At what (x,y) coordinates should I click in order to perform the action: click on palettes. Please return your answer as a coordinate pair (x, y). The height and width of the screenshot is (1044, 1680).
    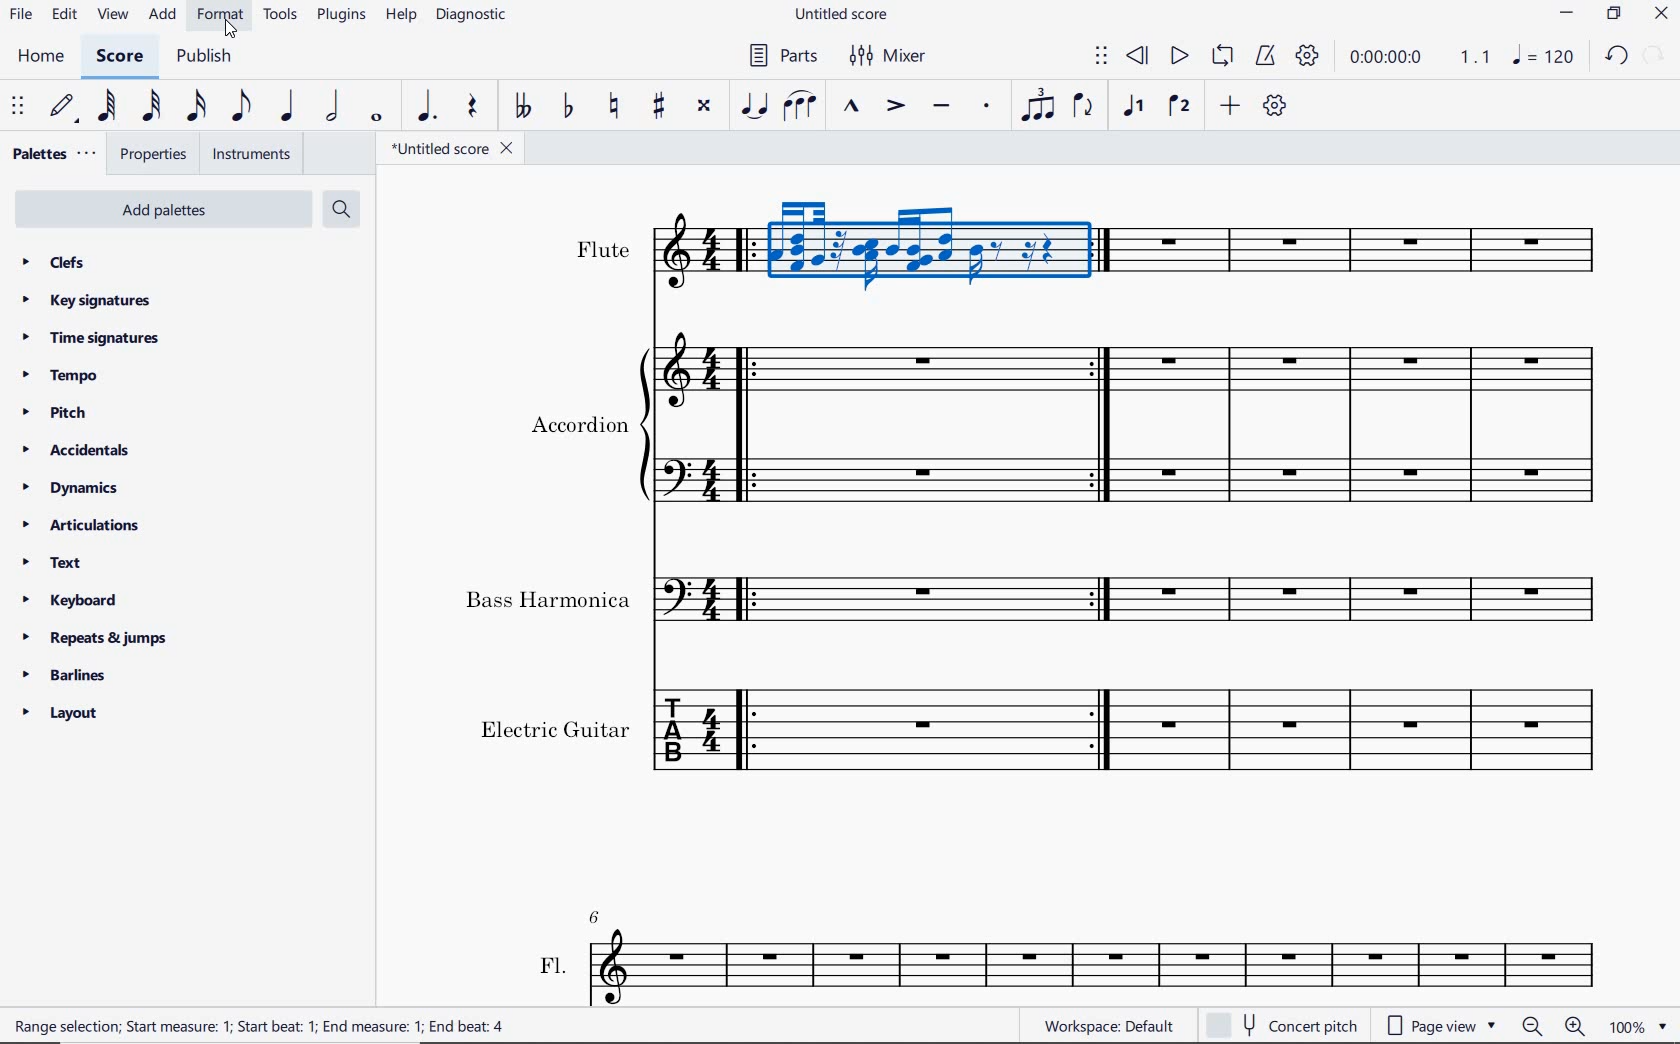
    Looking at the image, I should click on (52, 157).